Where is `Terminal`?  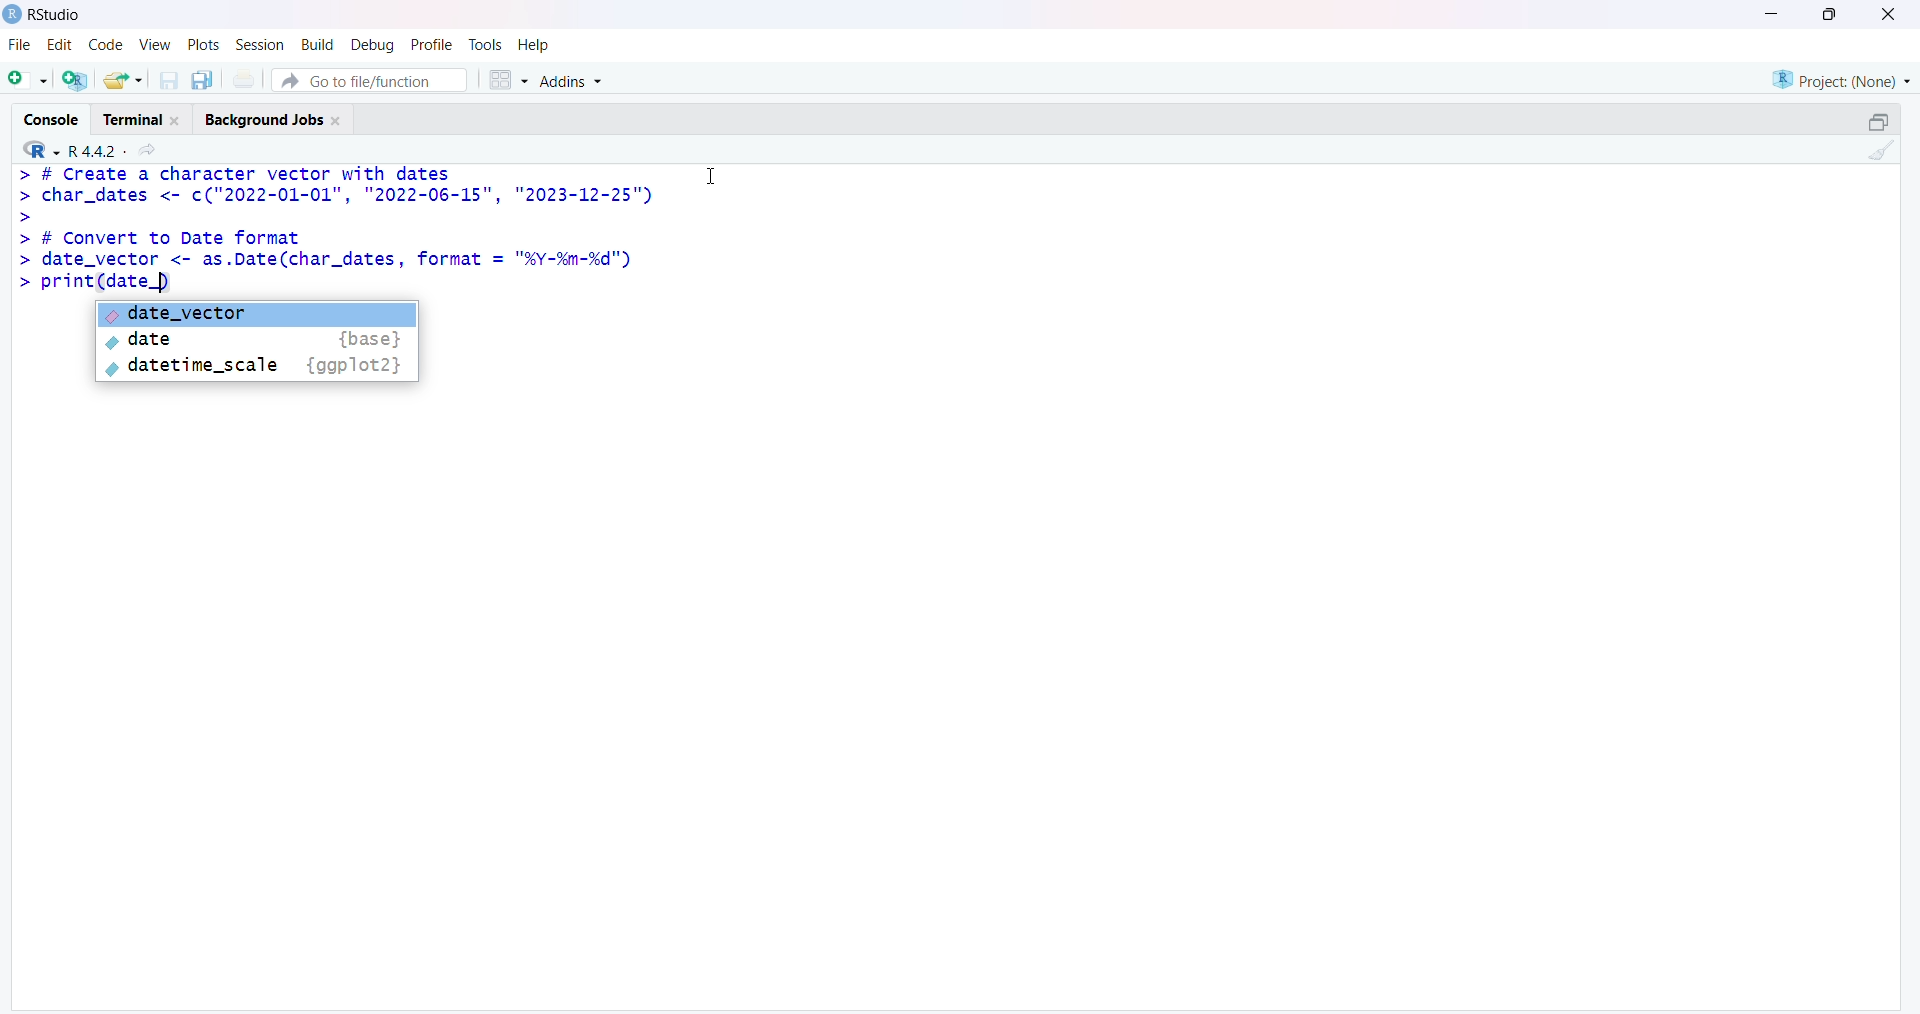
Terminal is located at coordinates (143, 116).